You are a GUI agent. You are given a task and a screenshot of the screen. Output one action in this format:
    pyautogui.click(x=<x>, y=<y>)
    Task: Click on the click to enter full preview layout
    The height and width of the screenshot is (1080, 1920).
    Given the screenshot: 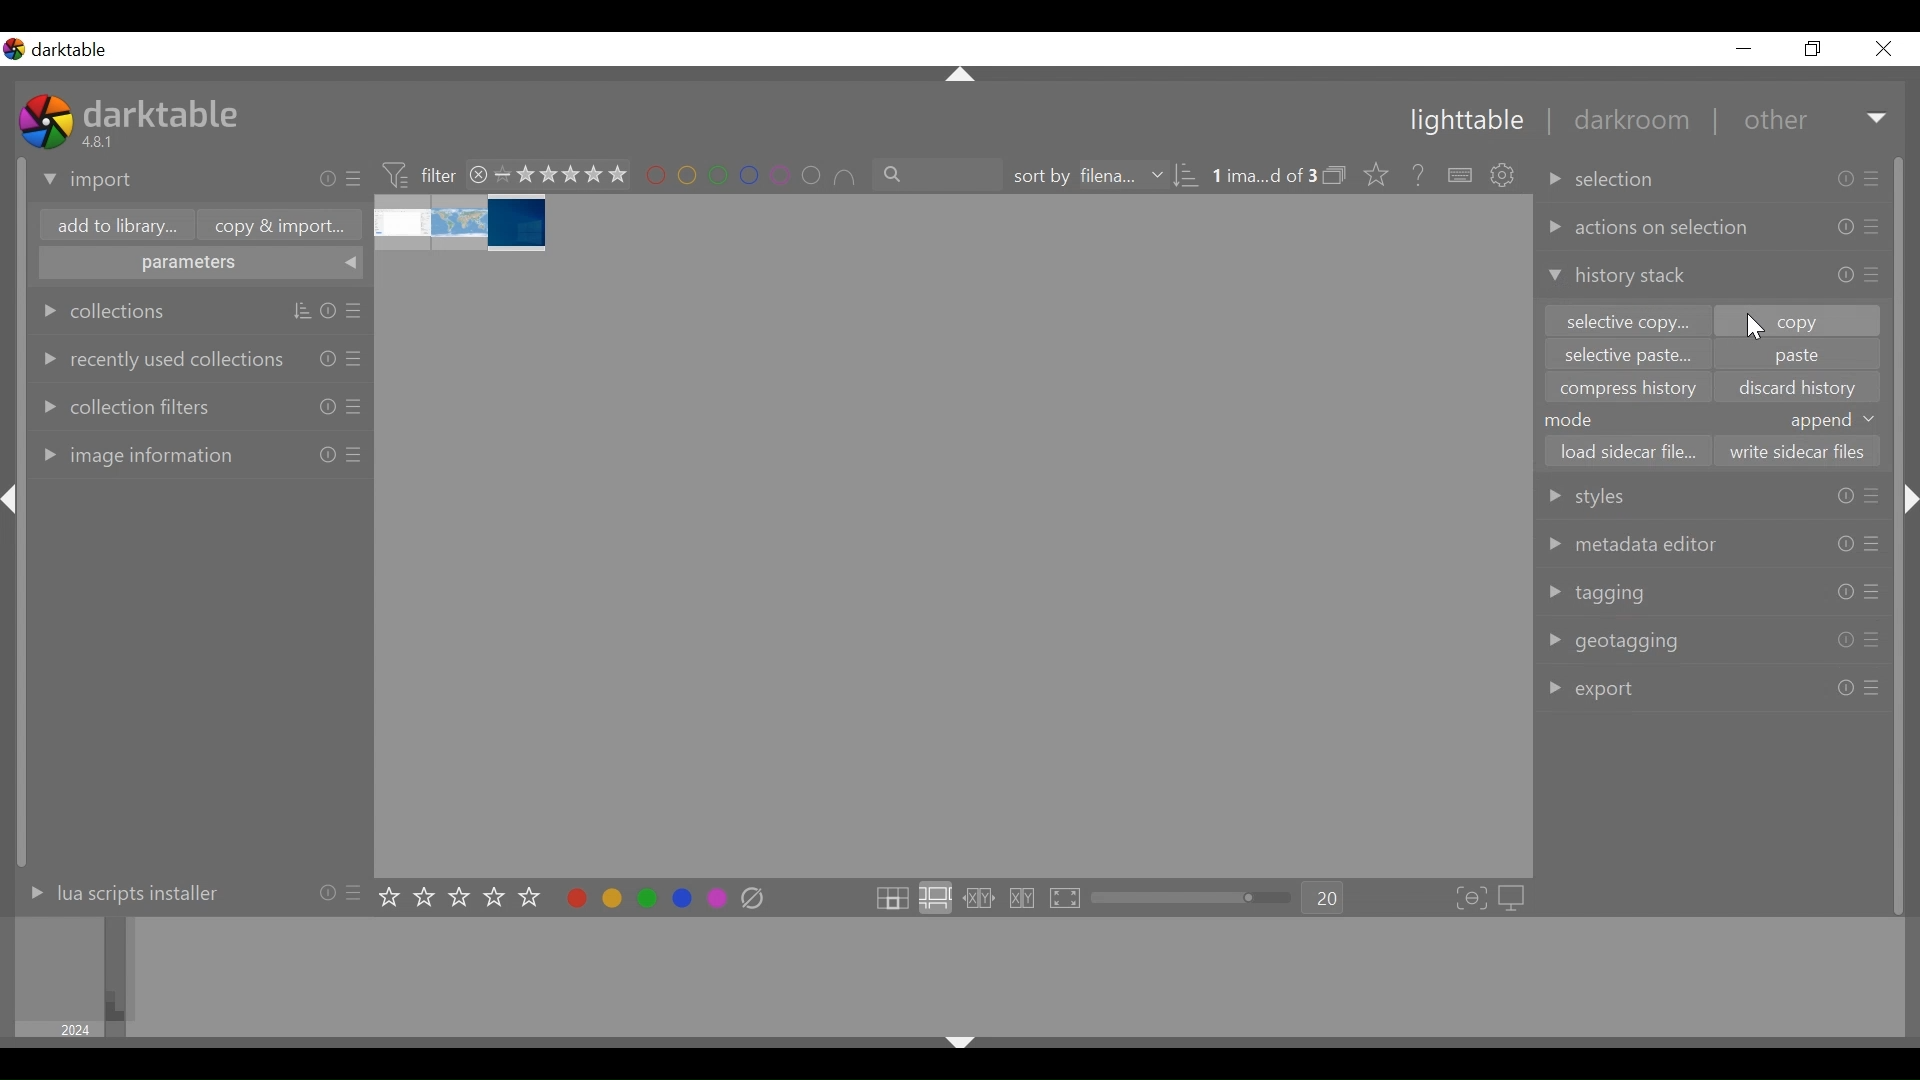 What is the action you would take?
    pyautogui.click(x=1067, y=899)
    